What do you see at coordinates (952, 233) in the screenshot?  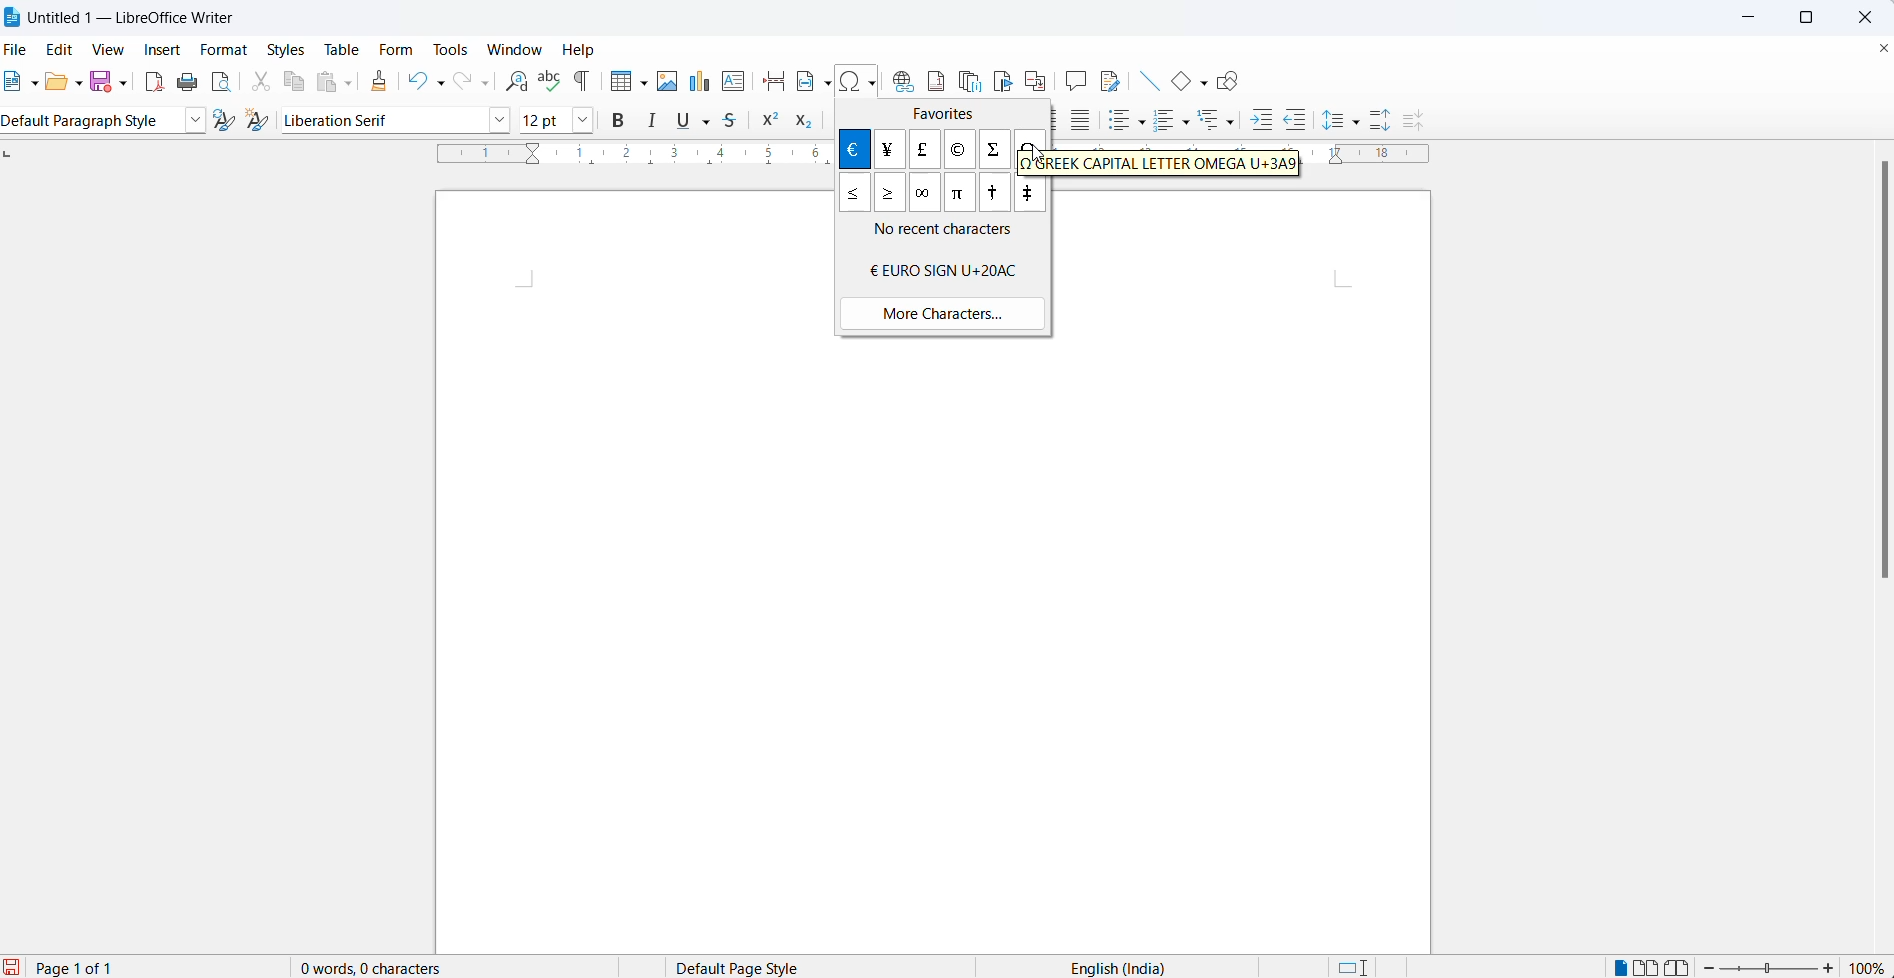 I see `recent characters` at bounding box center [952, 233].